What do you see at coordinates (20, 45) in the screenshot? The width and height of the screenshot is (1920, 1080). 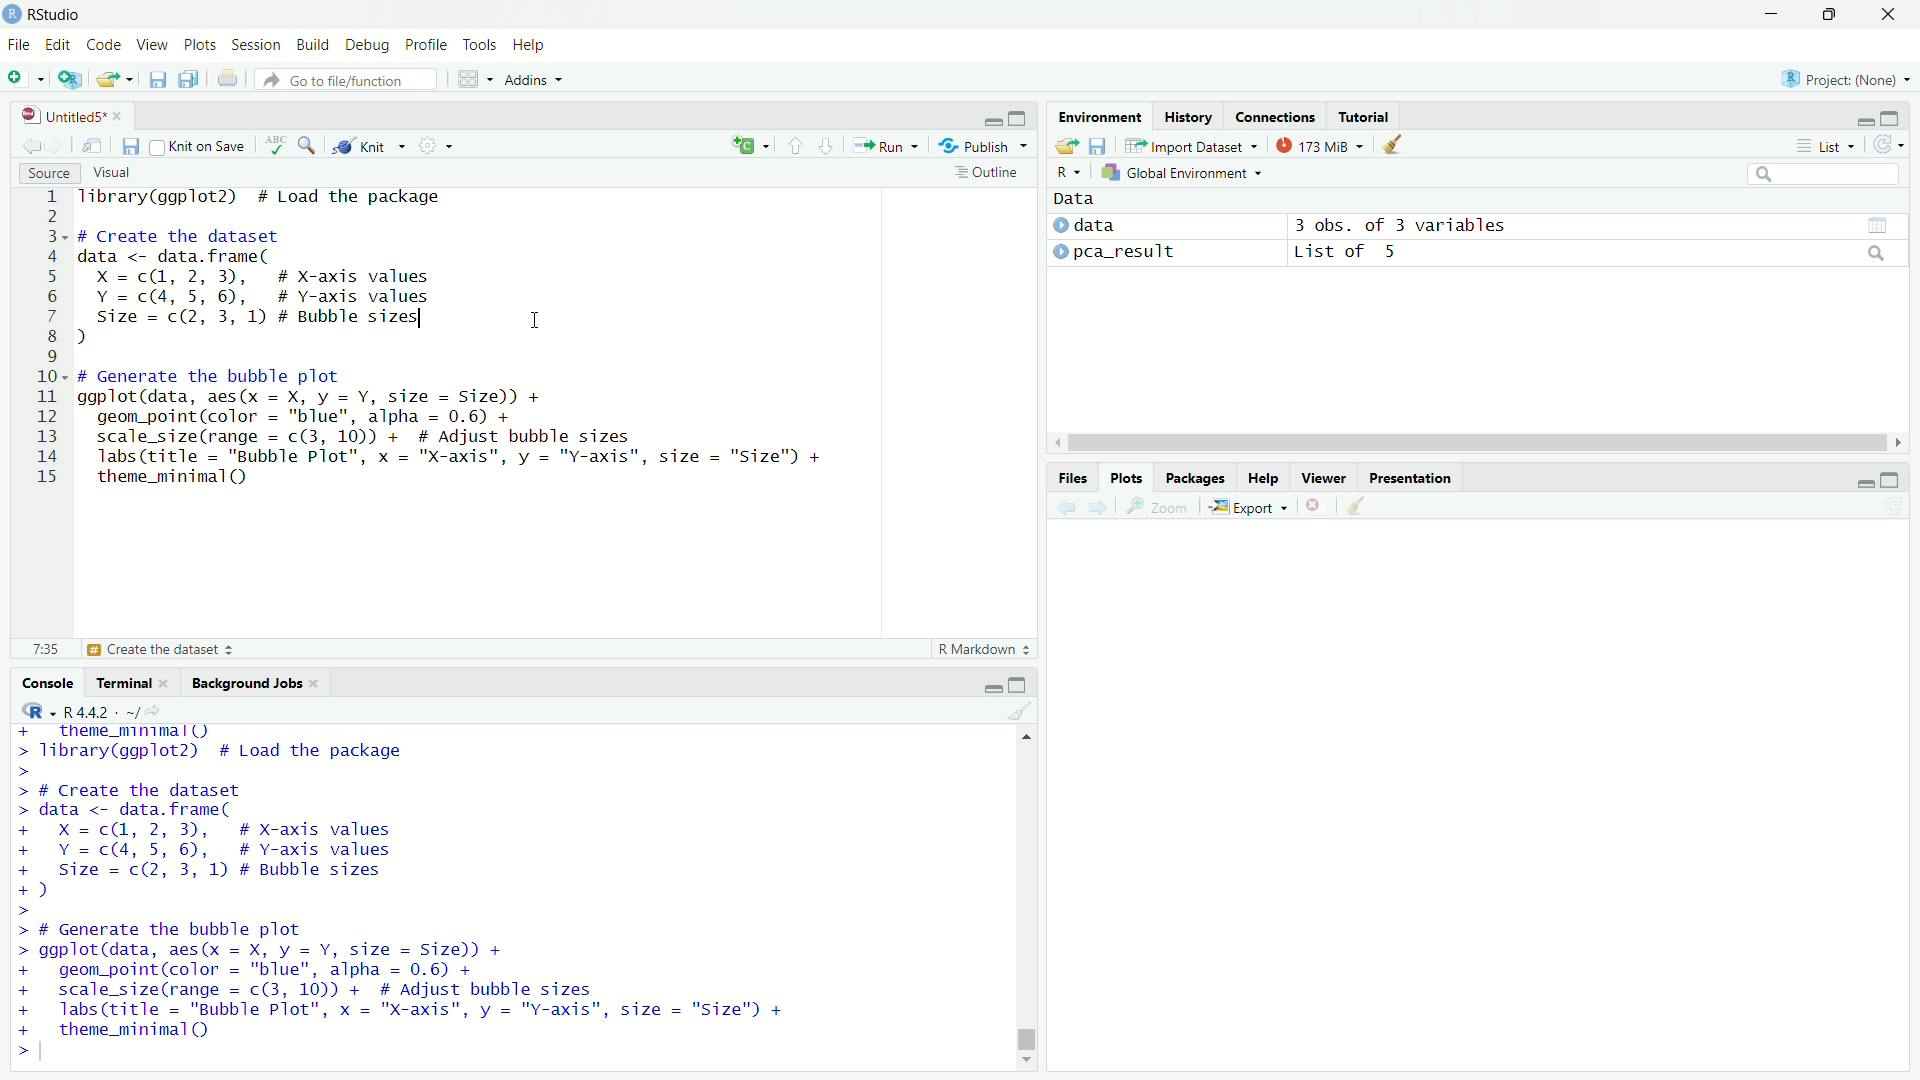 I see `File` at bounding box center [20, 45].